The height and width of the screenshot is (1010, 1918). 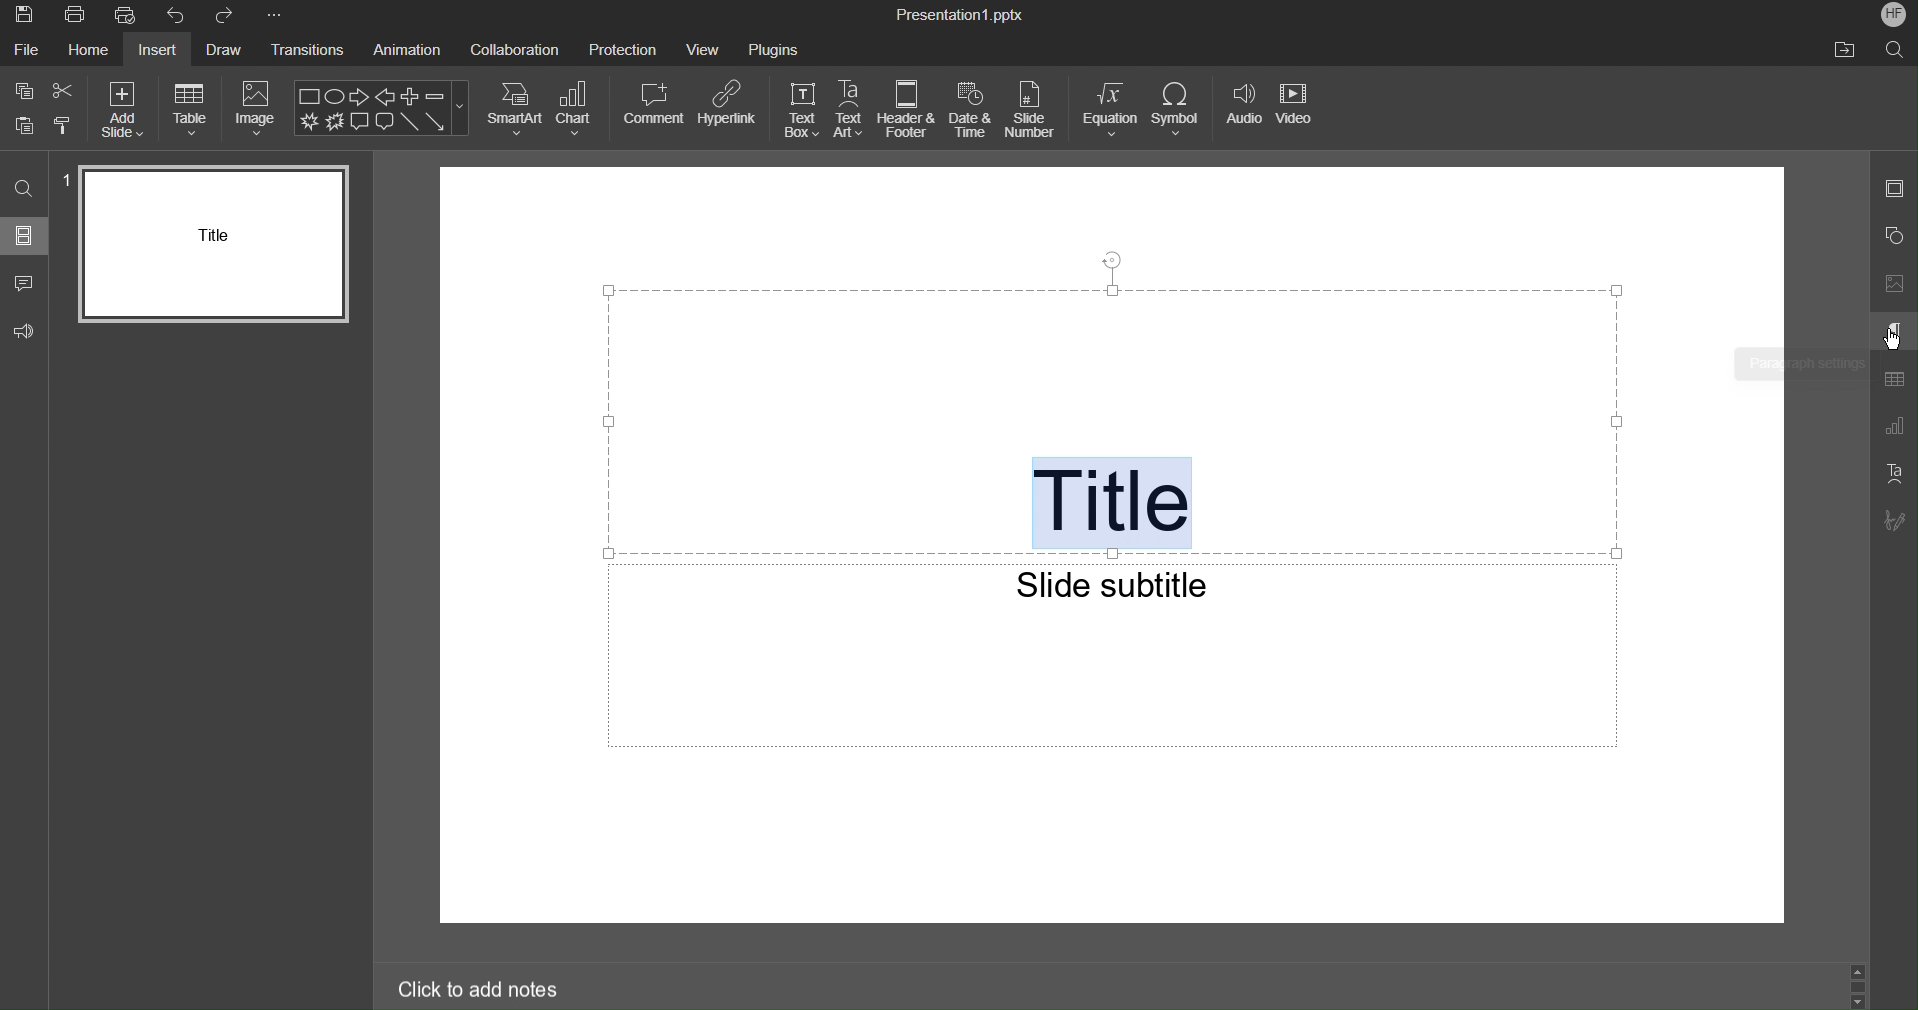 What do you see at coordinates (623, 52) in the screenshot?
I see `Protection` at bounding box center [623, 52].